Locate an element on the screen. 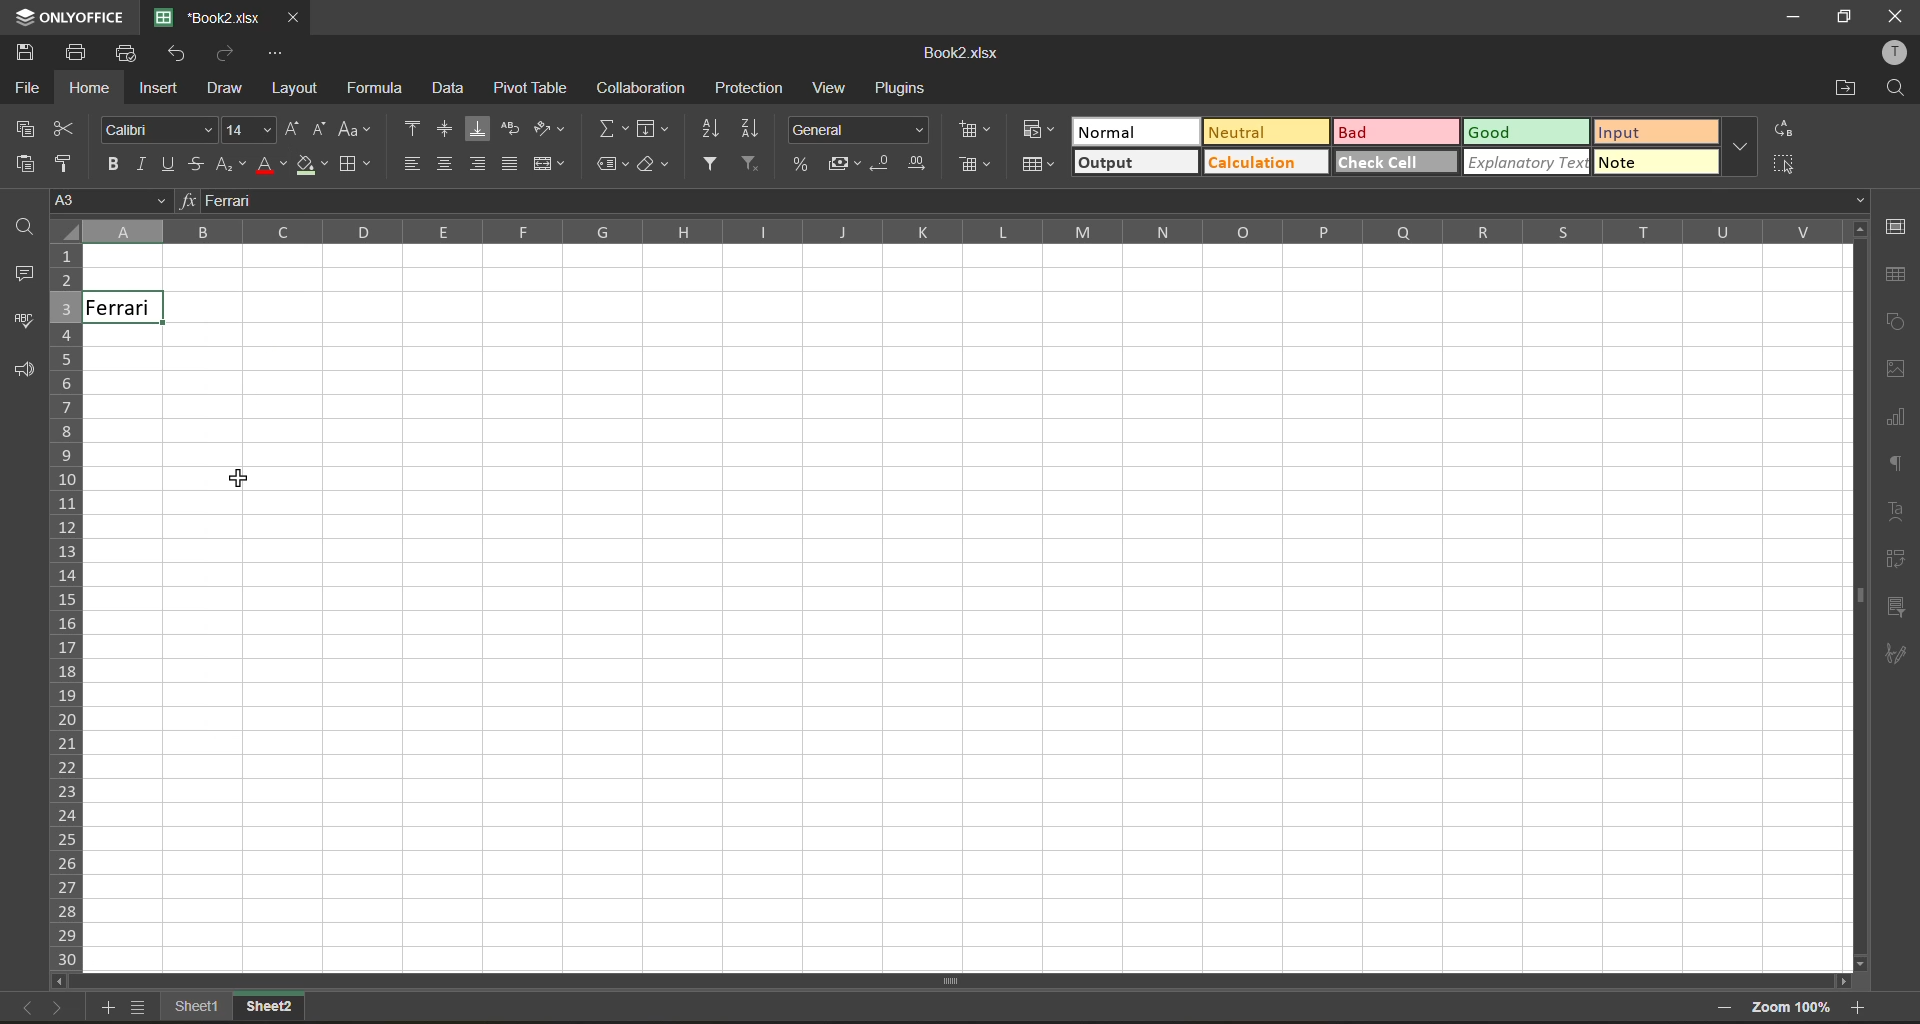 Image resolution: width=1920 pixels, height=1024 pixels. more options is located at coordinates (1740, 144).